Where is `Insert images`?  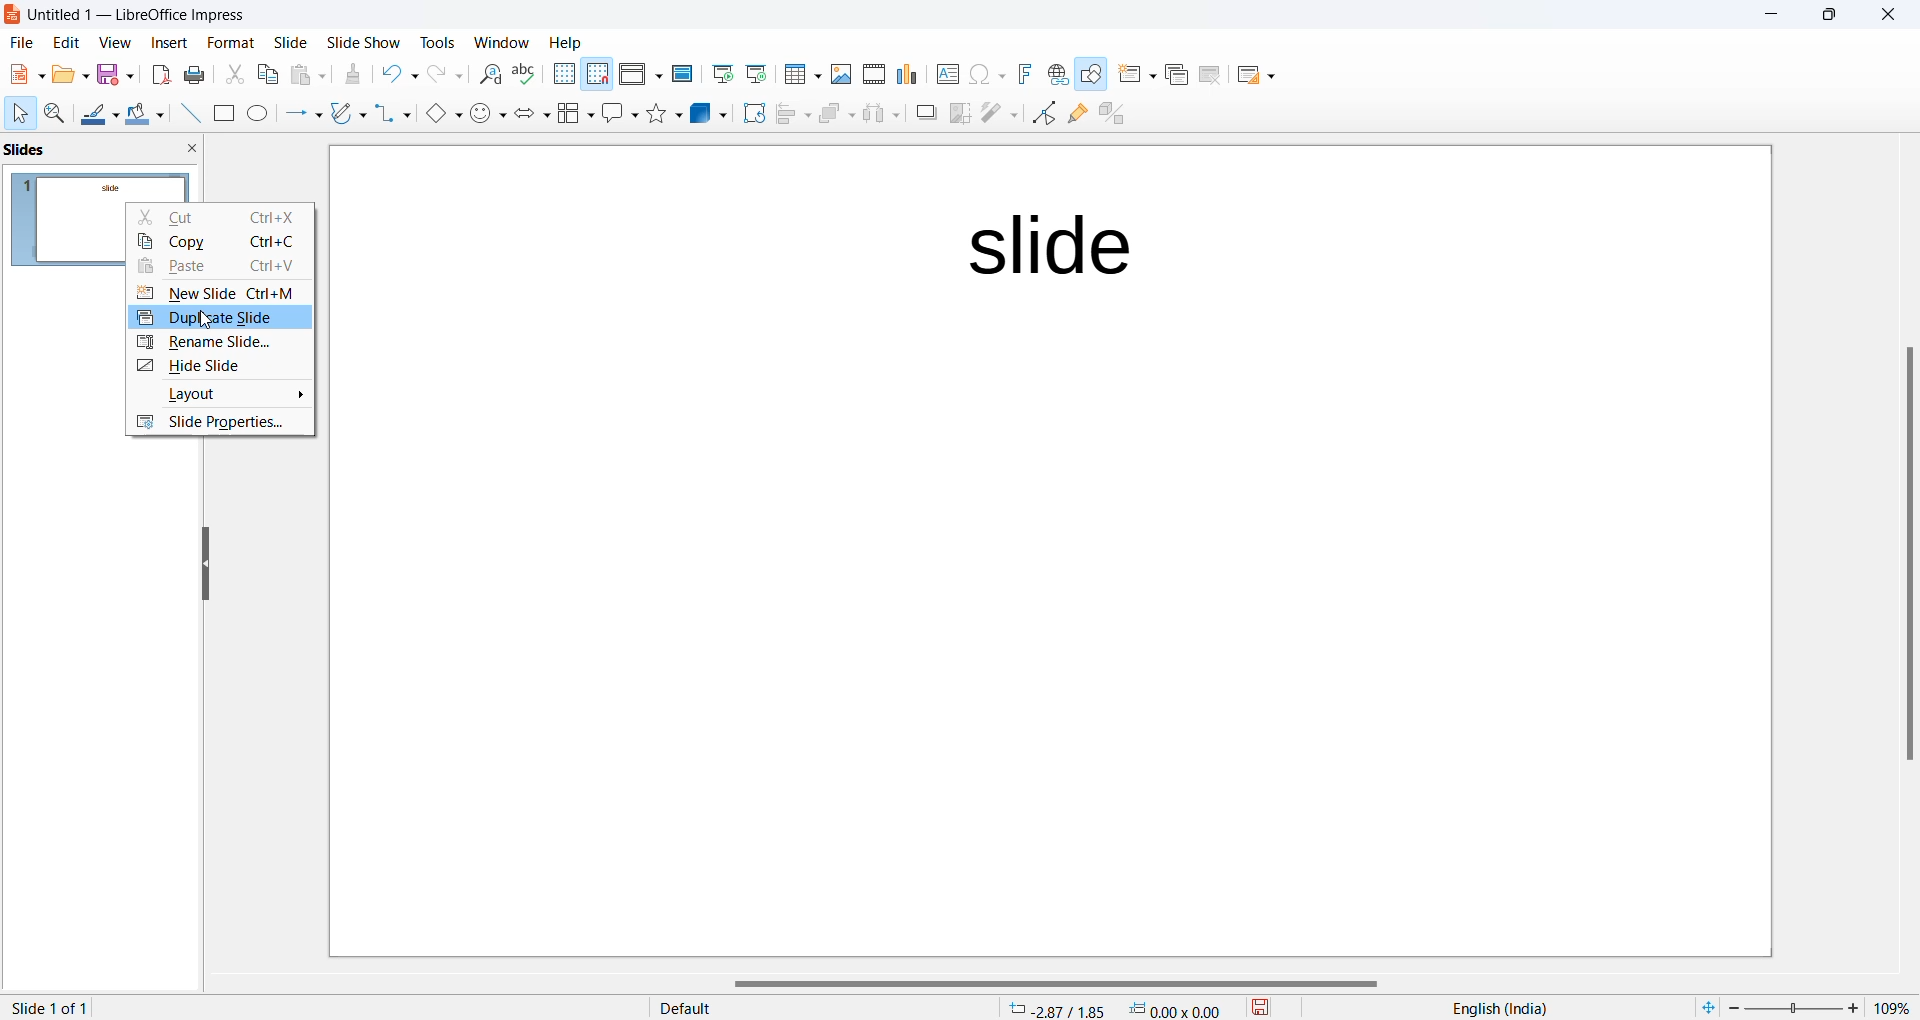
Insert images is located at coordinates (838, 72).